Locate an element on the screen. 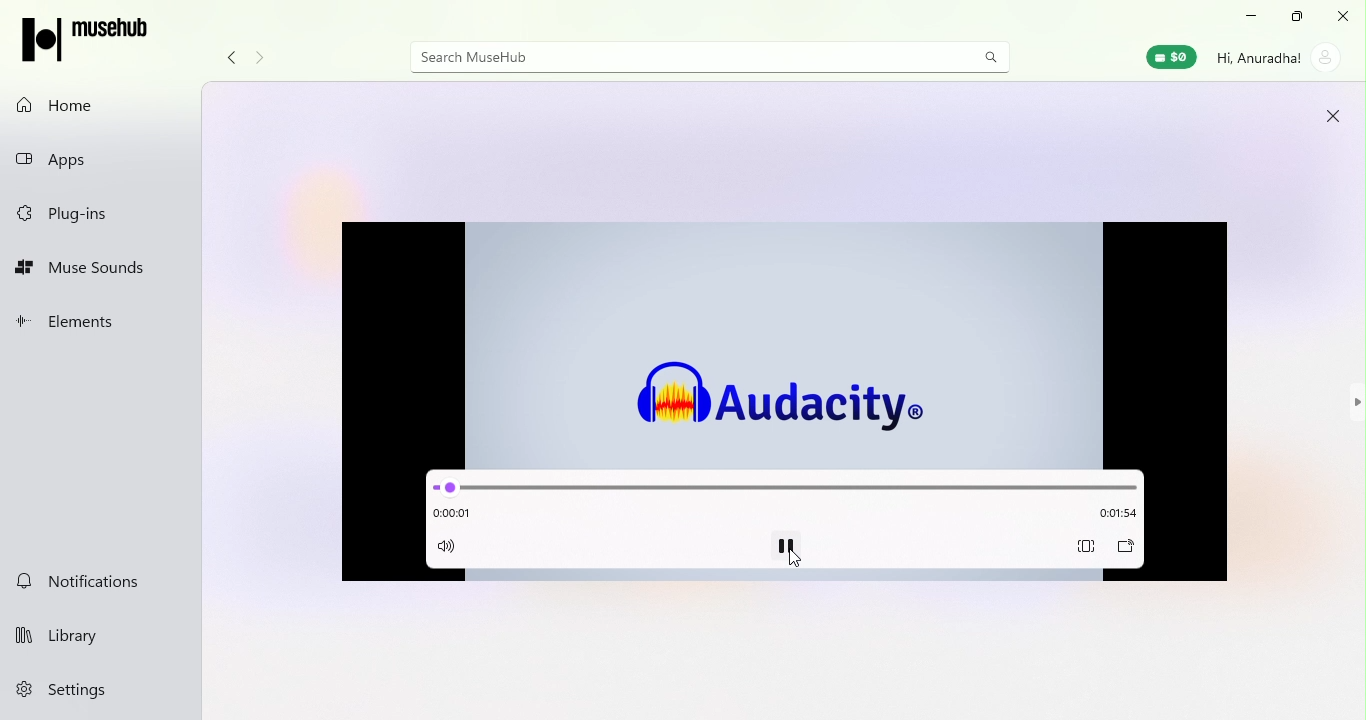  slide bar is located at coordinates (783, 484).